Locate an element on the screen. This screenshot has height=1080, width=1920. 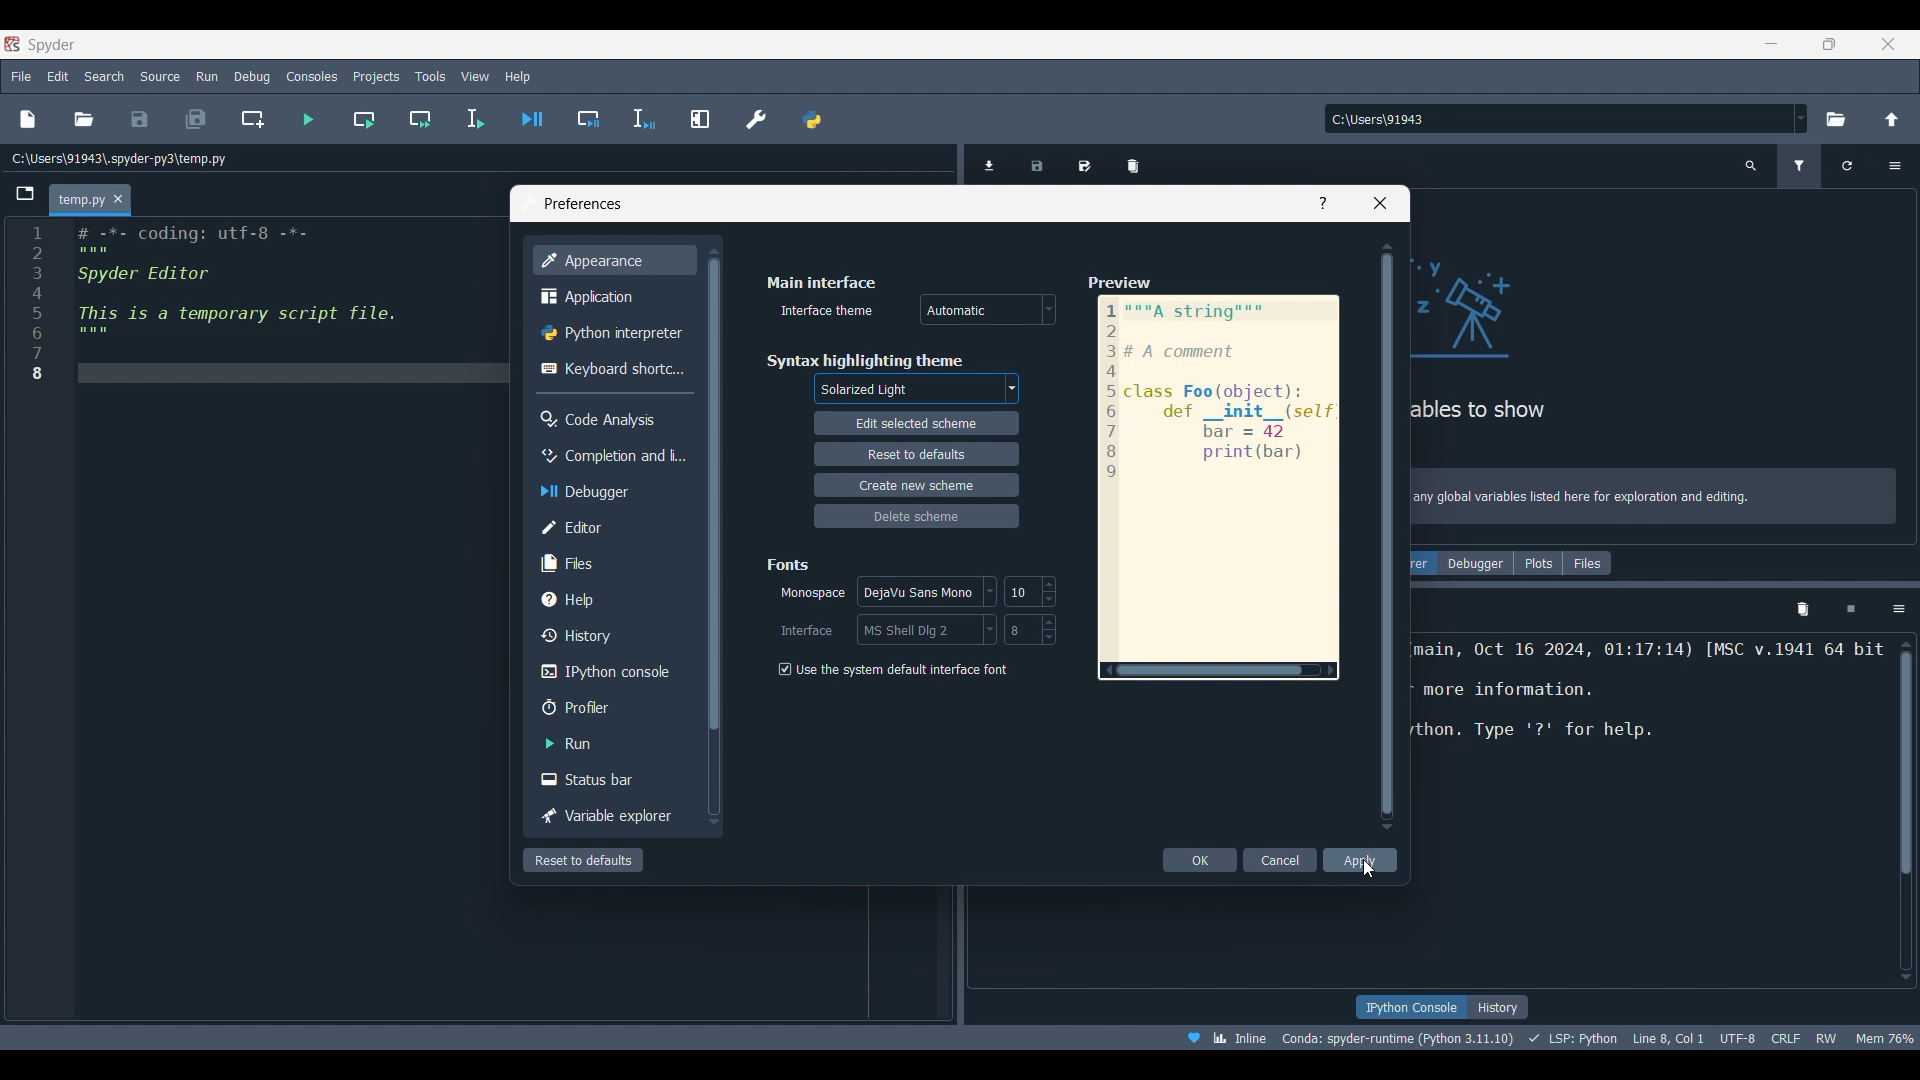
Close interface is located at coordinates (1889, 44).